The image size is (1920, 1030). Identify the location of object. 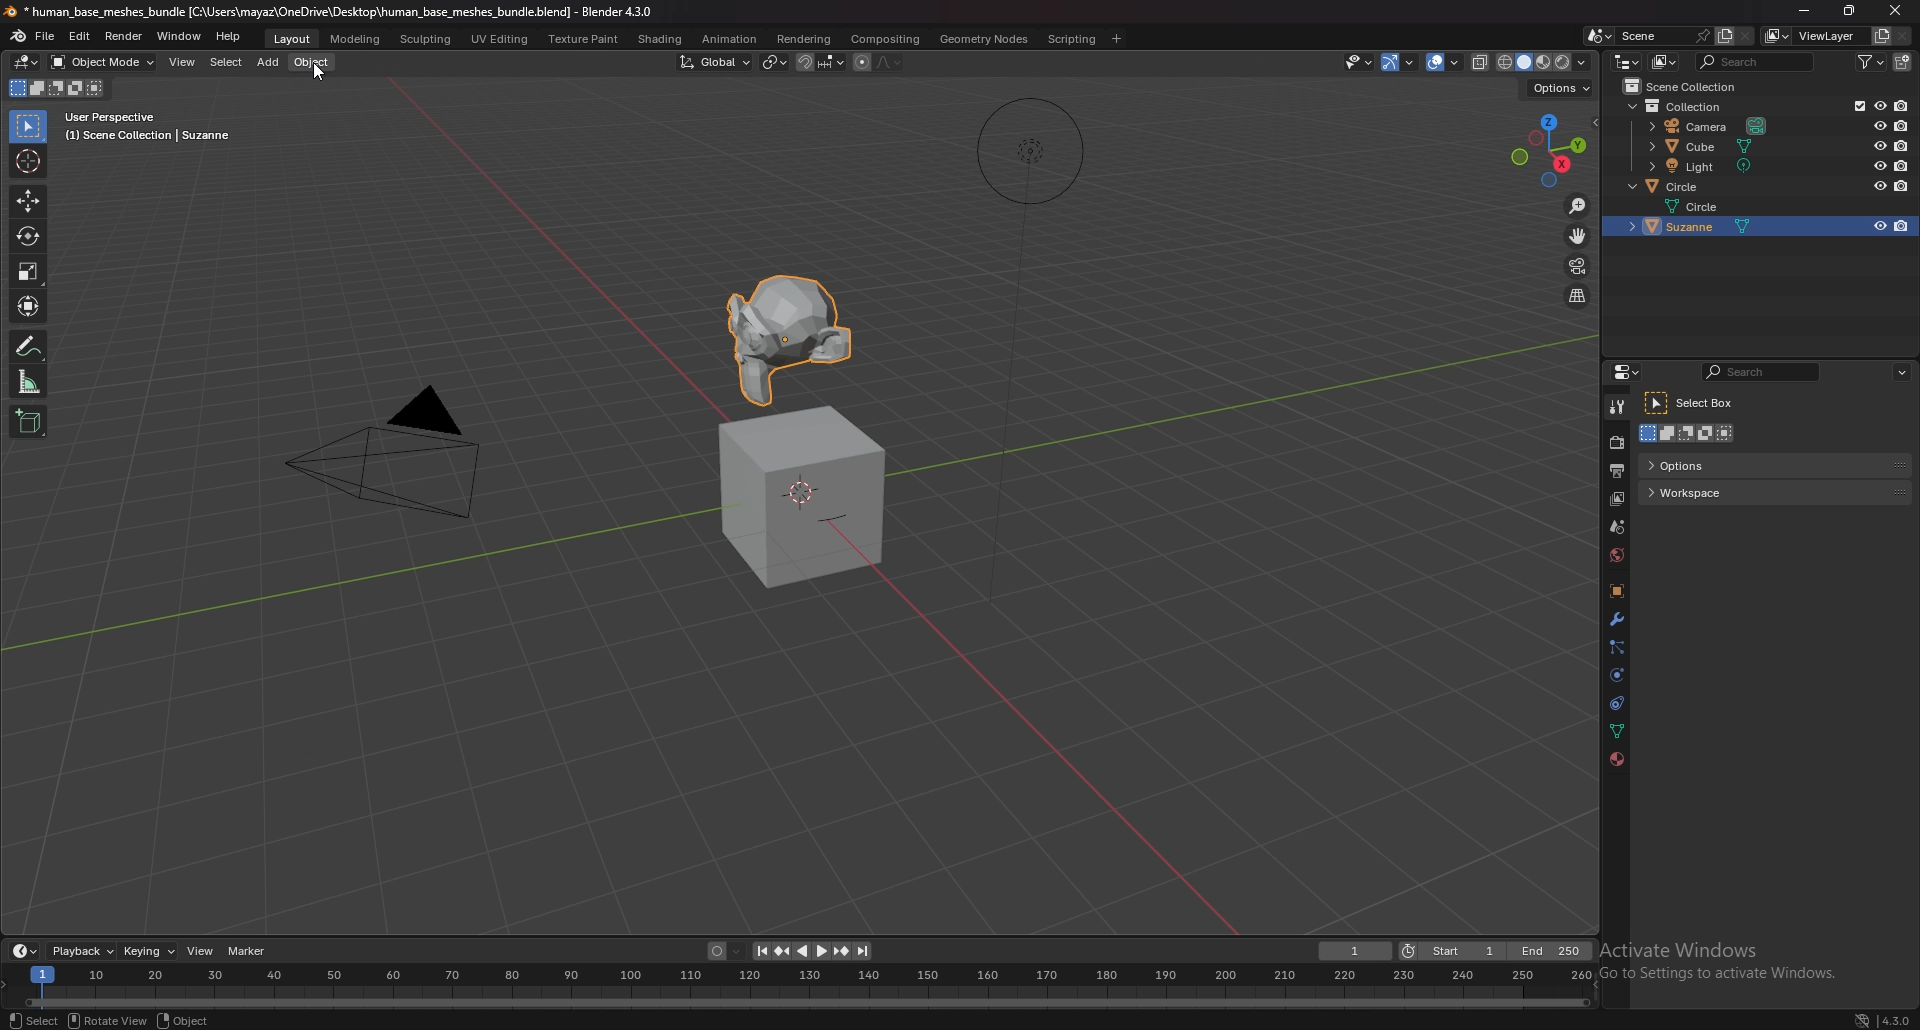
(199, 1020).